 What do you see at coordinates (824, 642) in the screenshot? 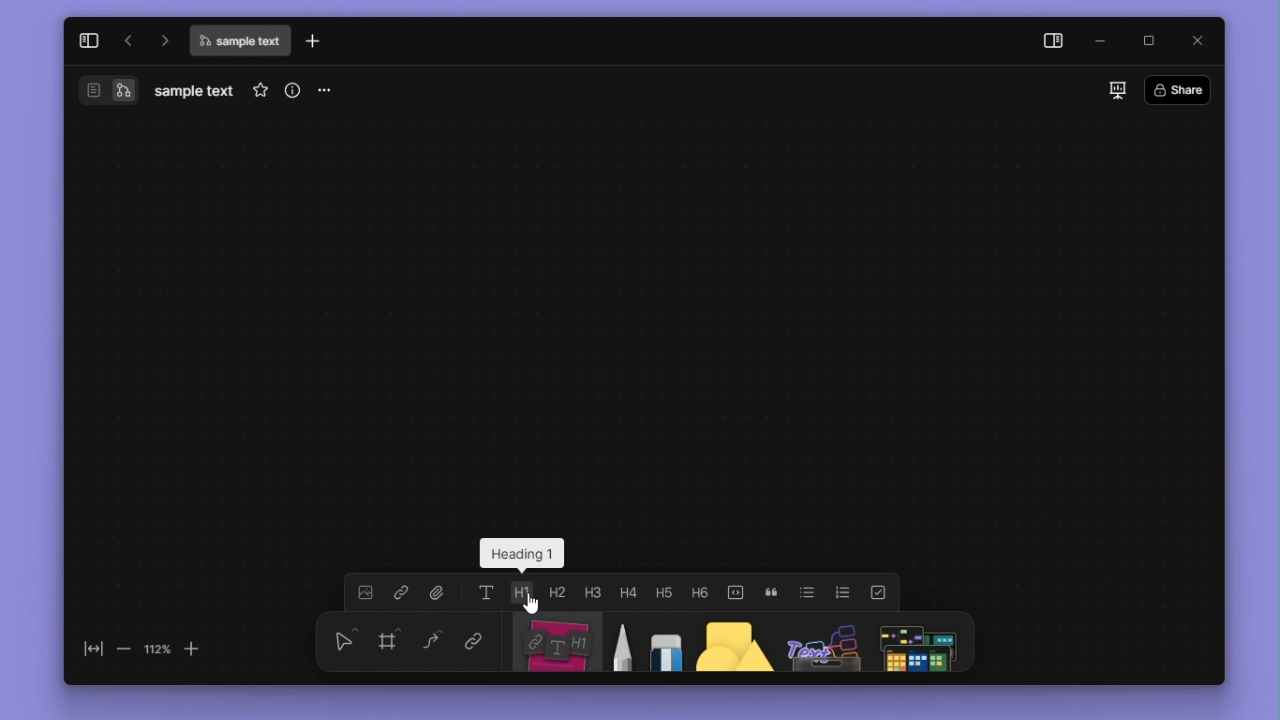
I see `other` at bounding box center [824, 642].